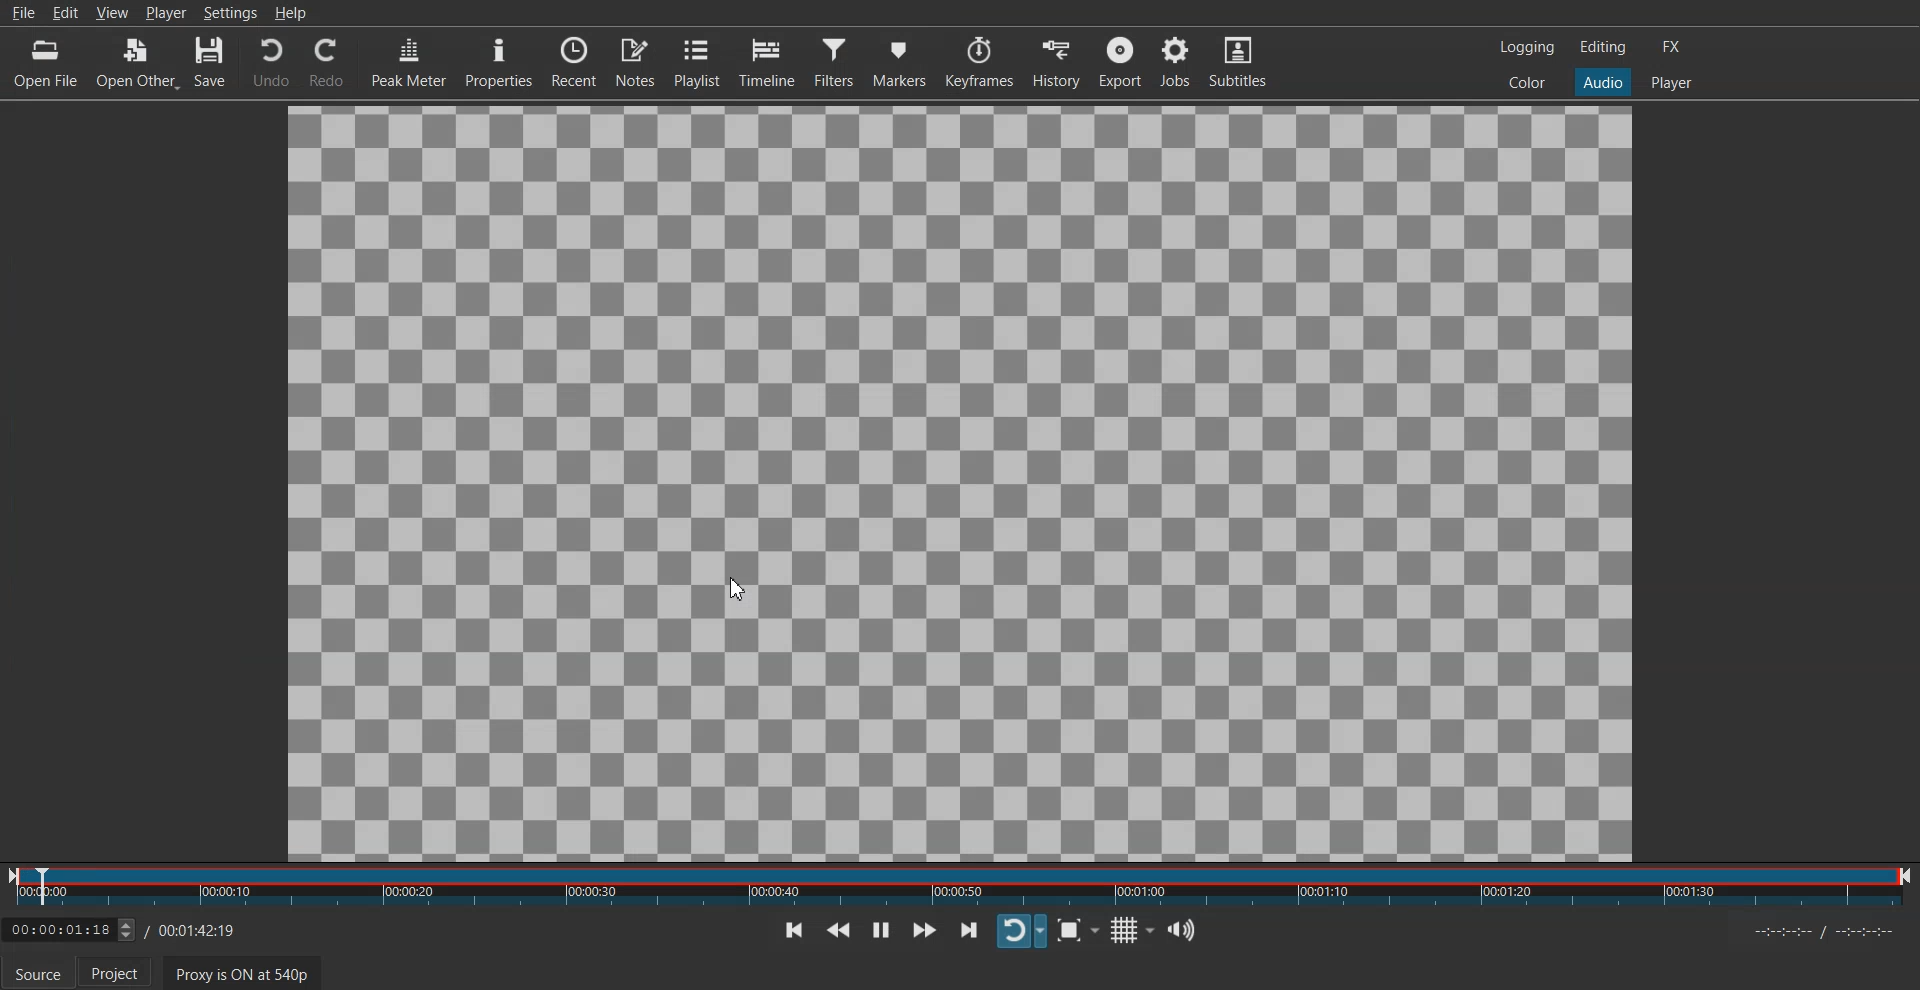 Image resolution: width=1920 pixels, height=990 pixels. I want to click on Recent, so click(574, 61).